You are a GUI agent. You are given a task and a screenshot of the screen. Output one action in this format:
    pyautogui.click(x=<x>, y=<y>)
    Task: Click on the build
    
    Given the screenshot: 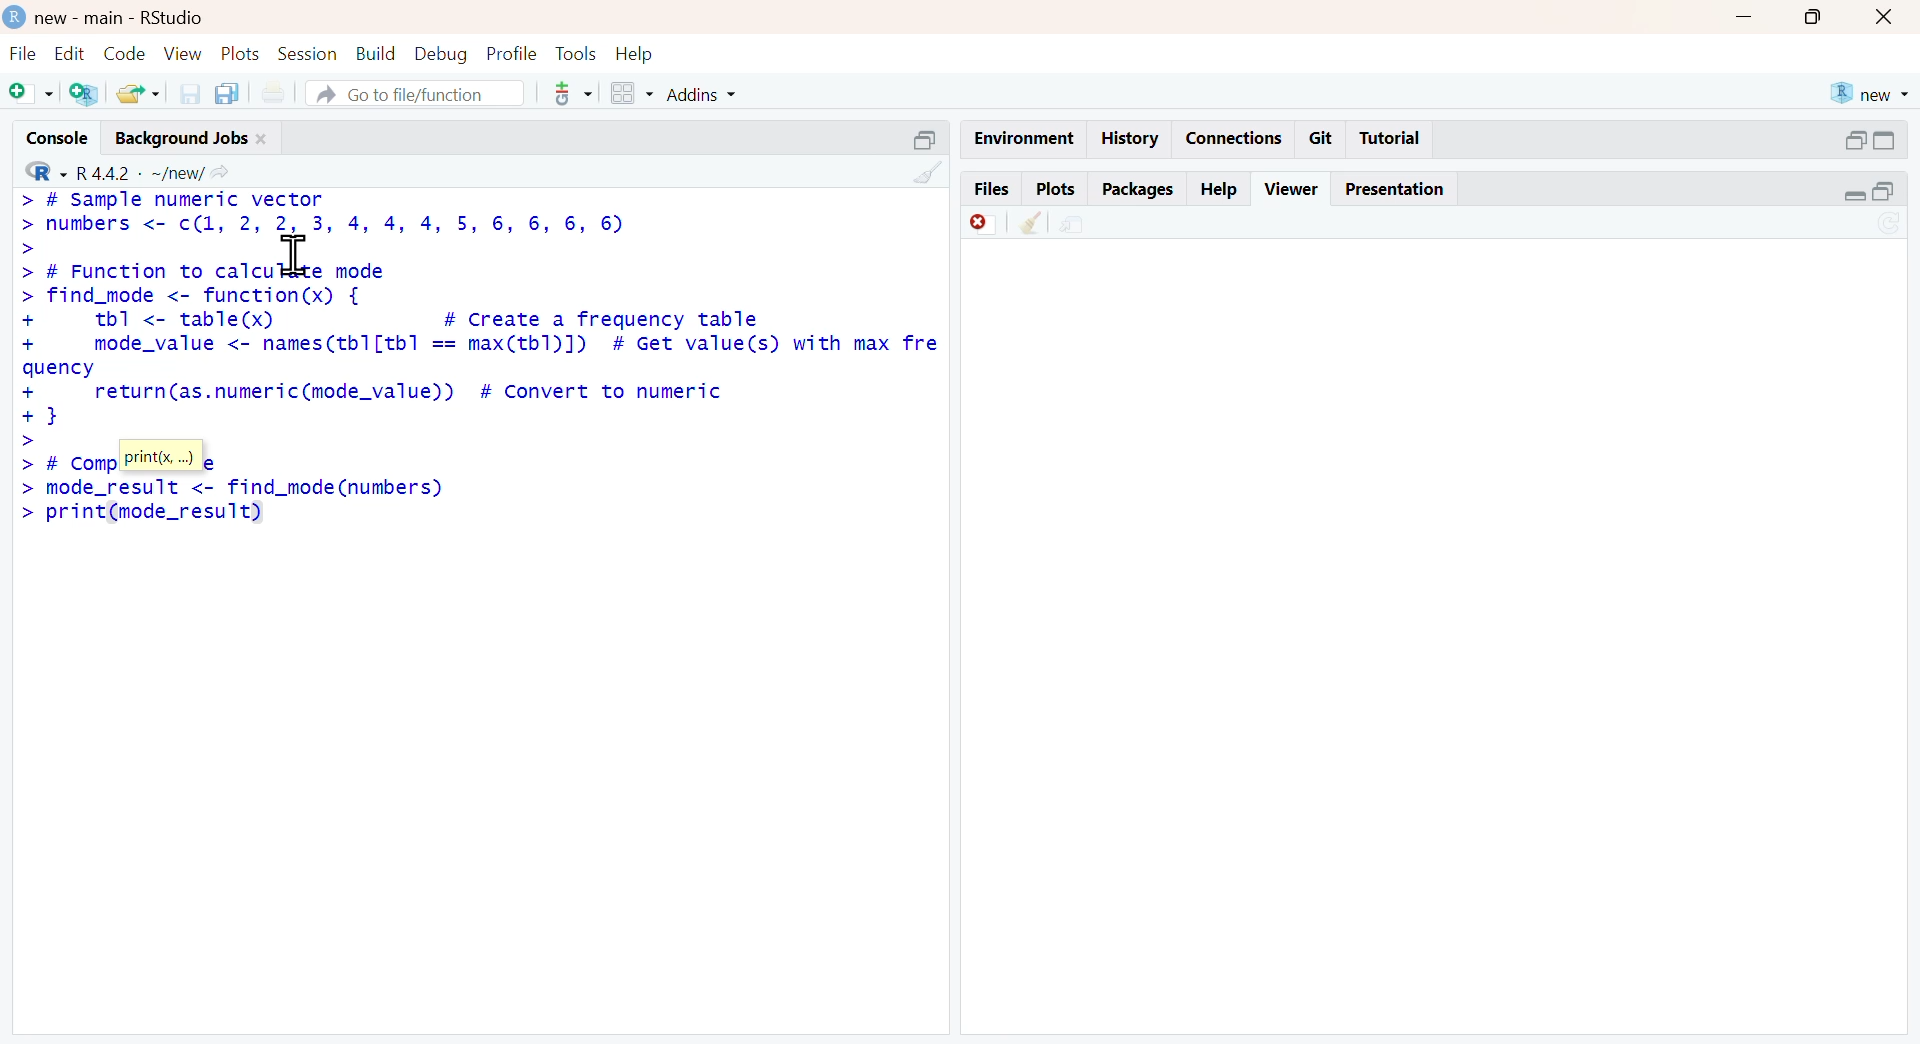 What is the action you would take?
    pyautogui.click(x=378, y=54)
    